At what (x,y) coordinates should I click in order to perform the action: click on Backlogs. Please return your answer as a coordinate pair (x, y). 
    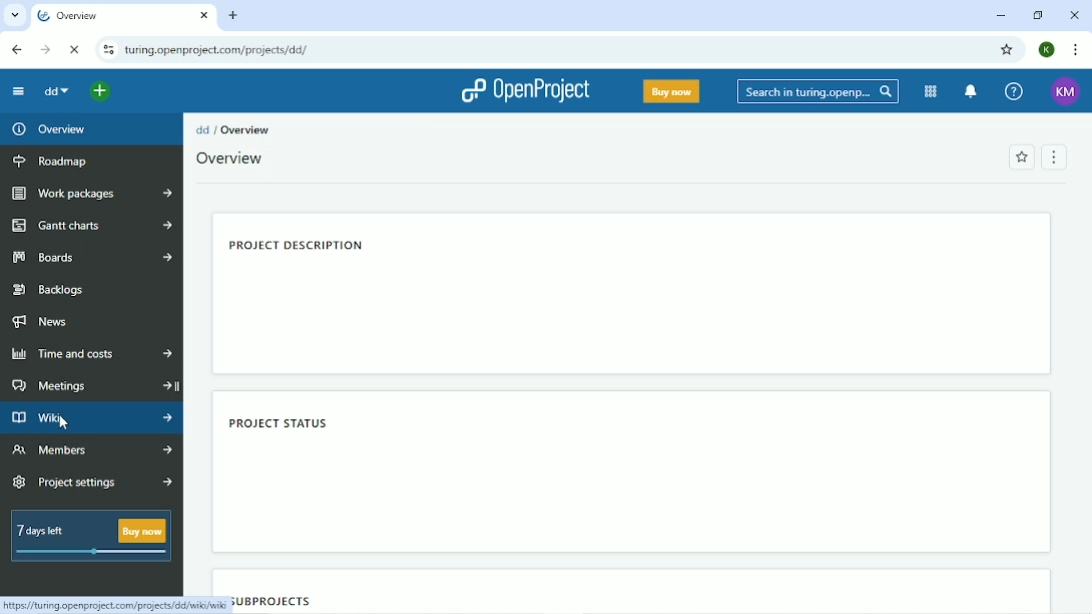
    Looking at the image, I should click on (57, 288).